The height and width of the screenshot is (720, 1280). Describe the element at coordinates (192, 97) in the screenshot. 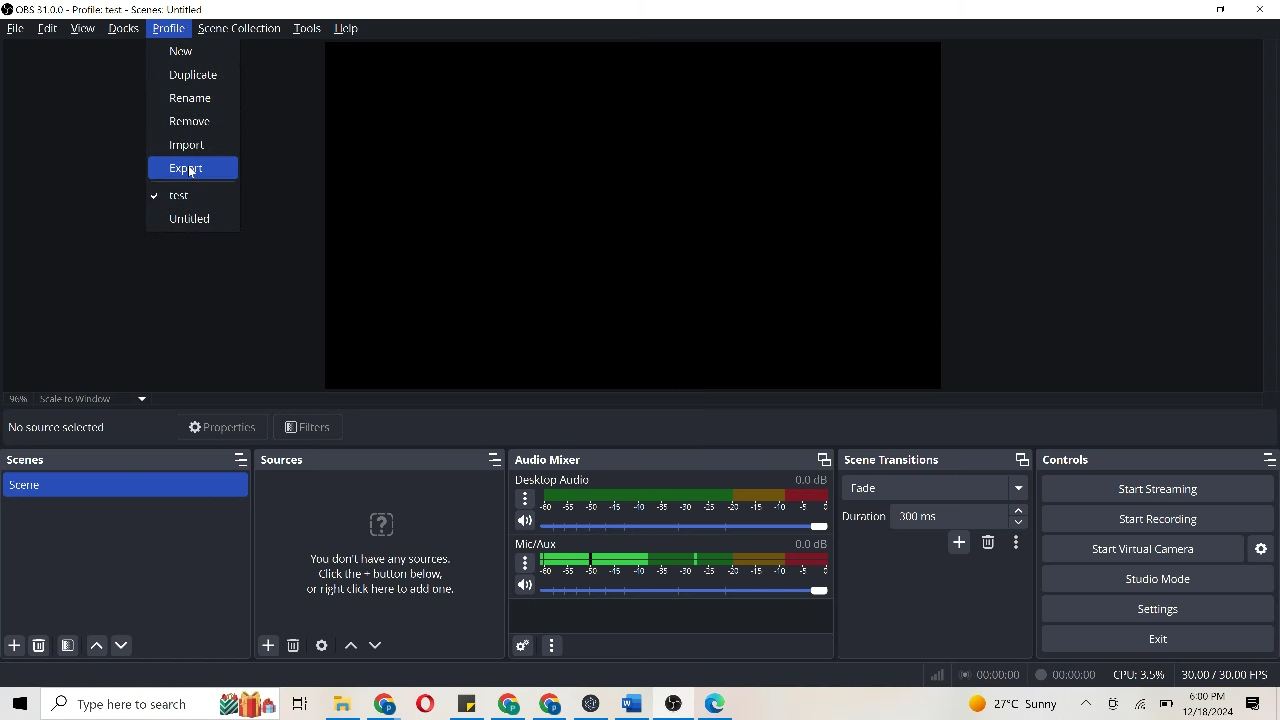

I see `rename` at that location.